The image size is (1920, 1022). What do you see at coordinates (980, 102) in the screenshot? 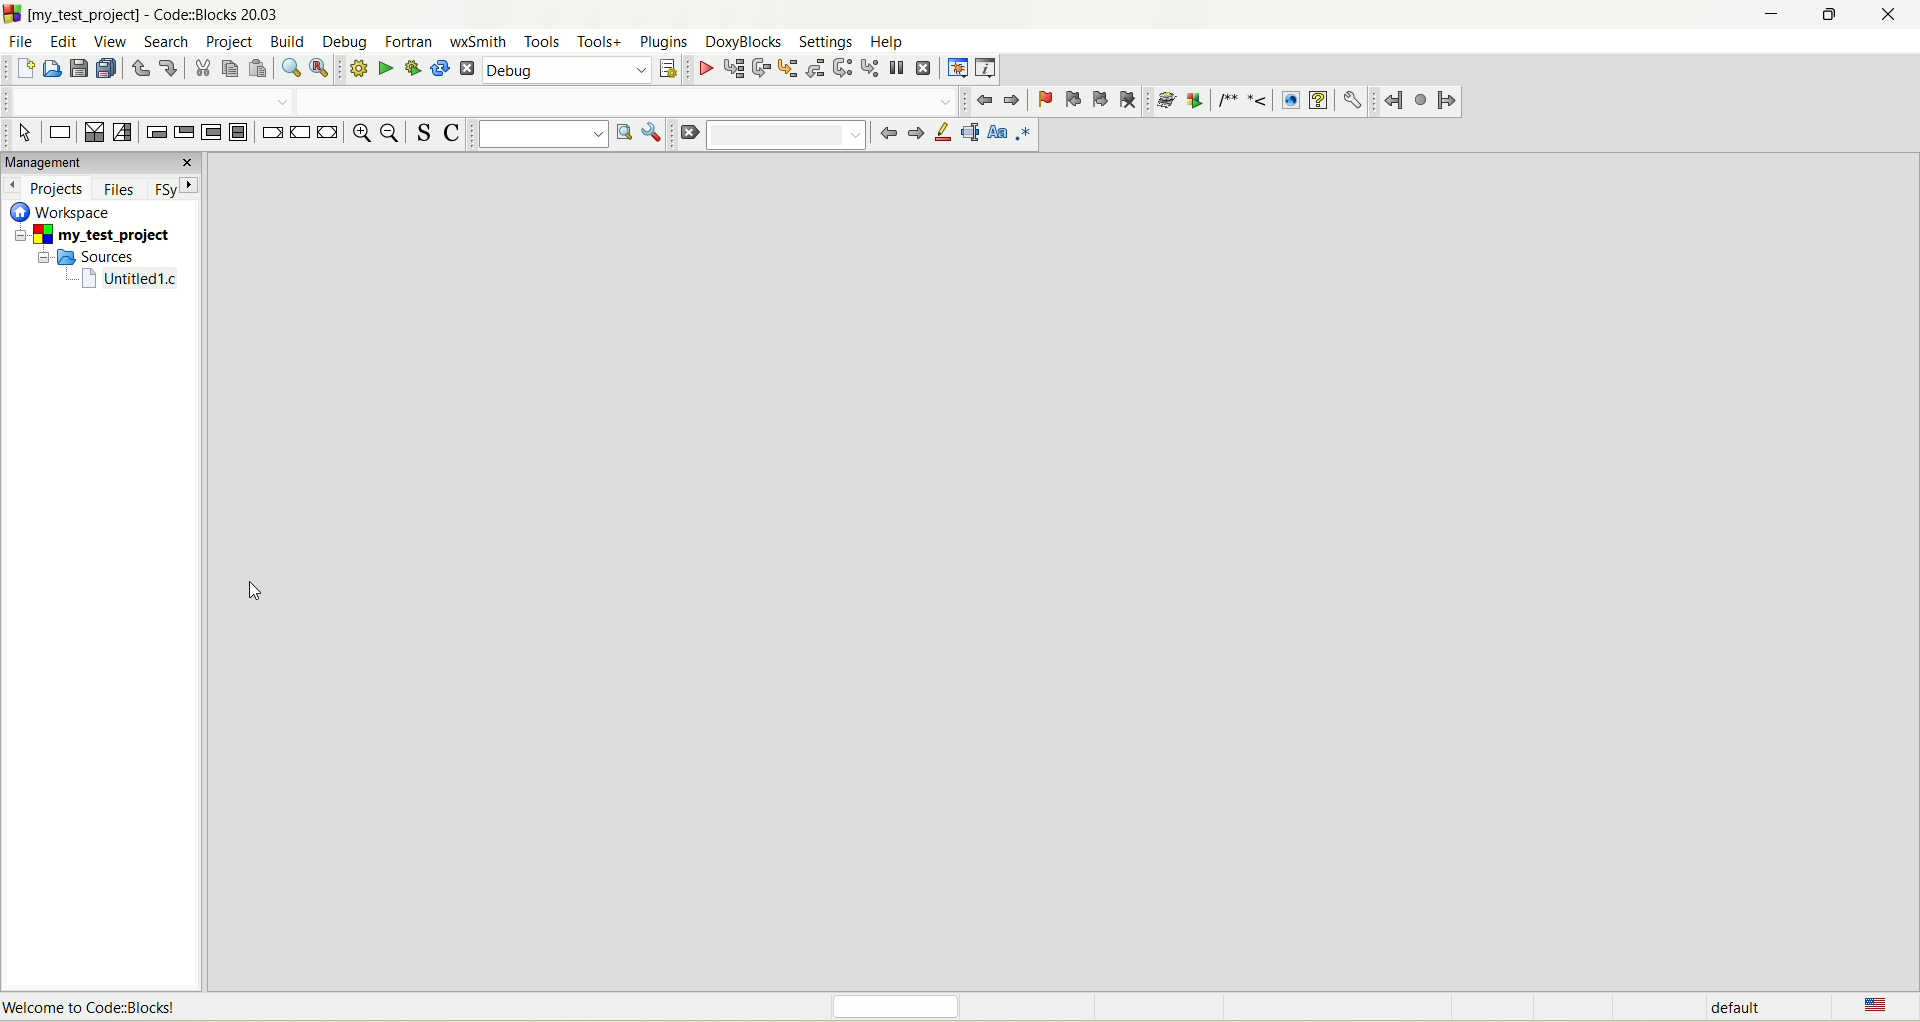
I see `jump back` at bounding box center [980, 102].